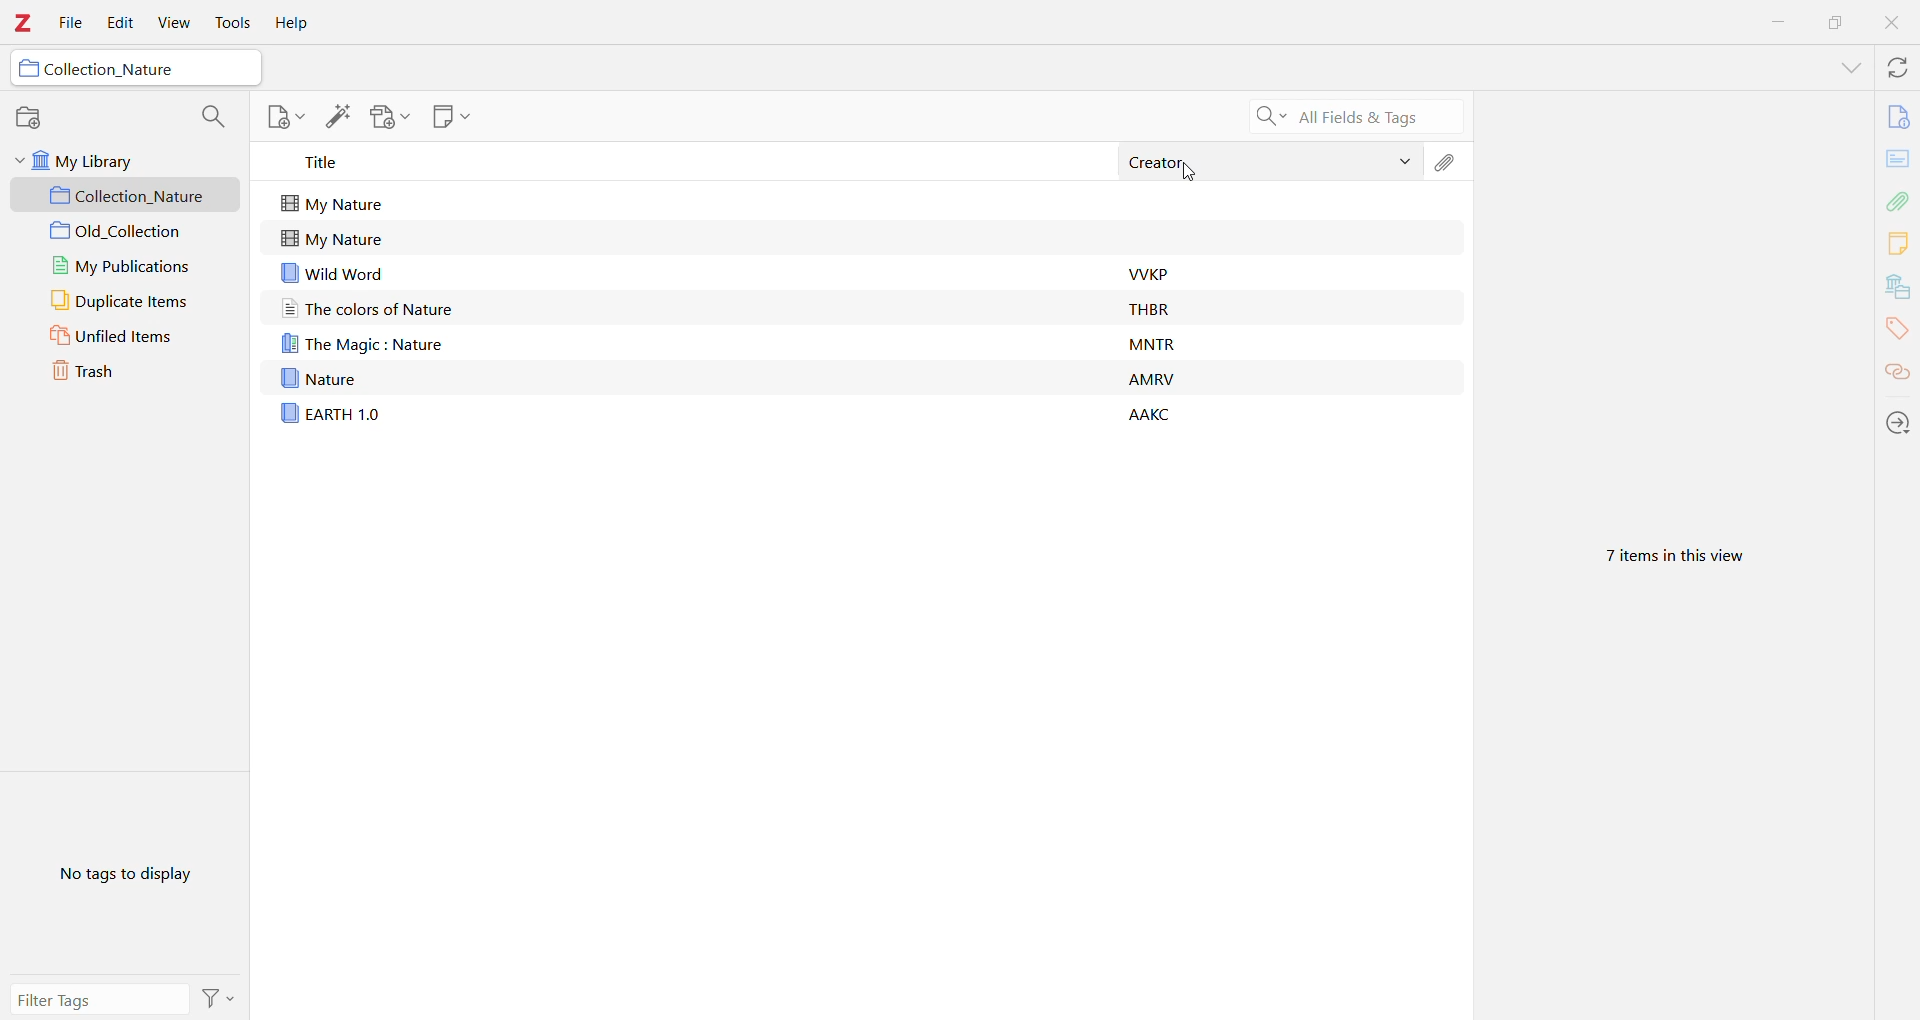 The image size is (1920, 1020). I want to click on Collection 1, so click(131, 195).